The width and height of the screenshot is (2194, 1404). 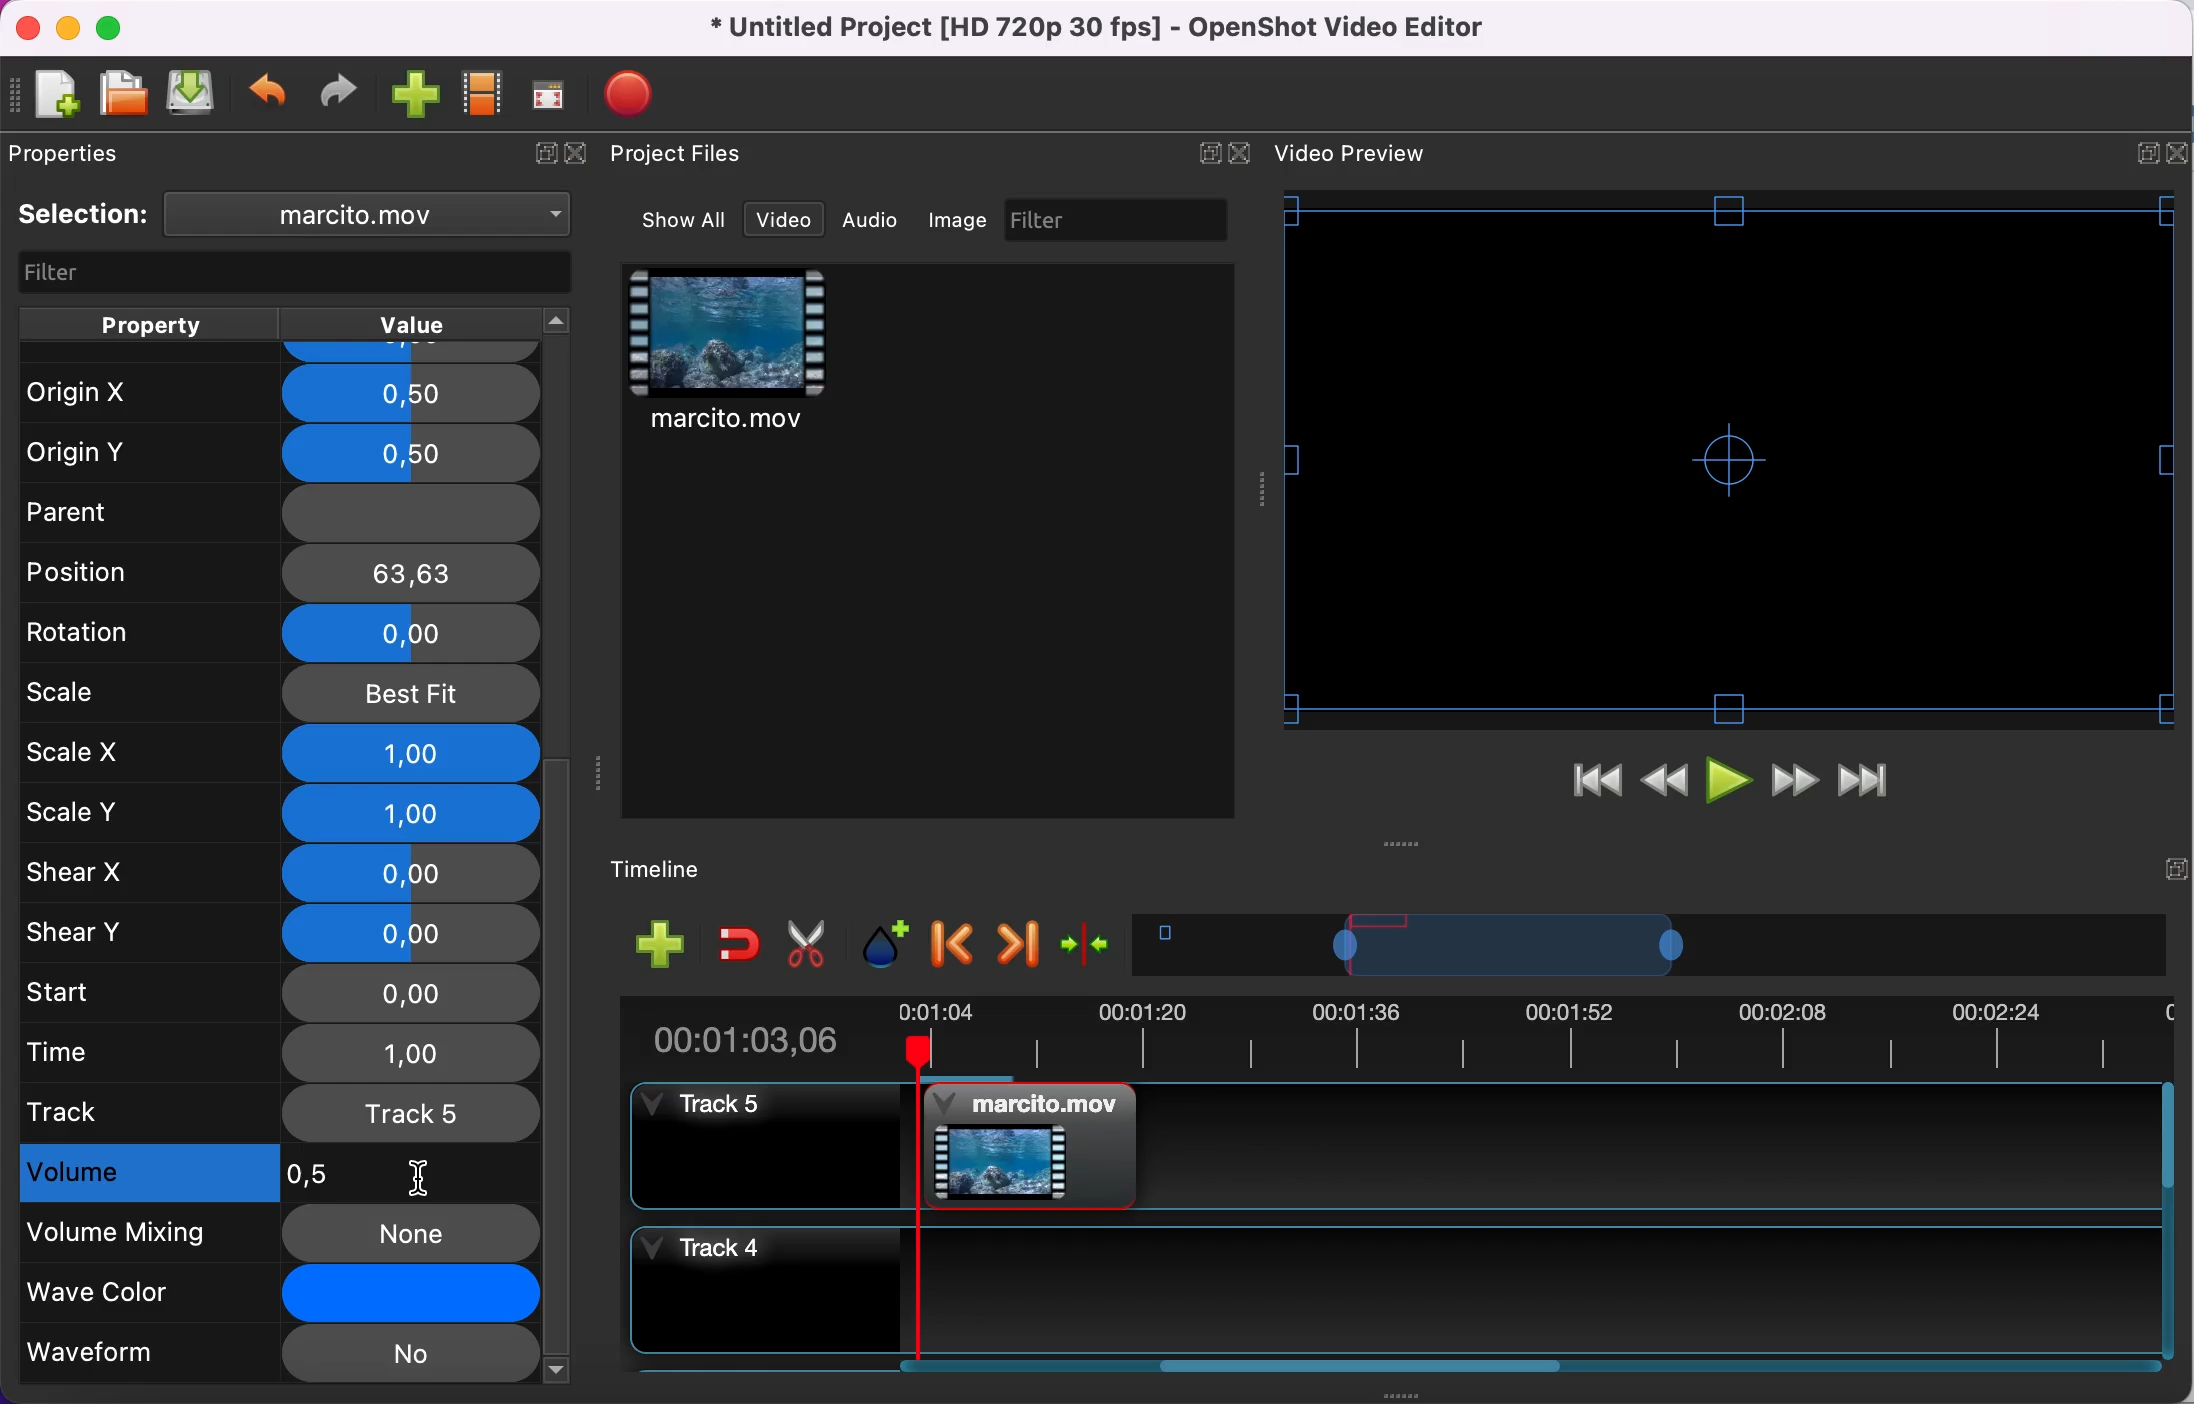 I want to click on video, so click(x=784, y=220).